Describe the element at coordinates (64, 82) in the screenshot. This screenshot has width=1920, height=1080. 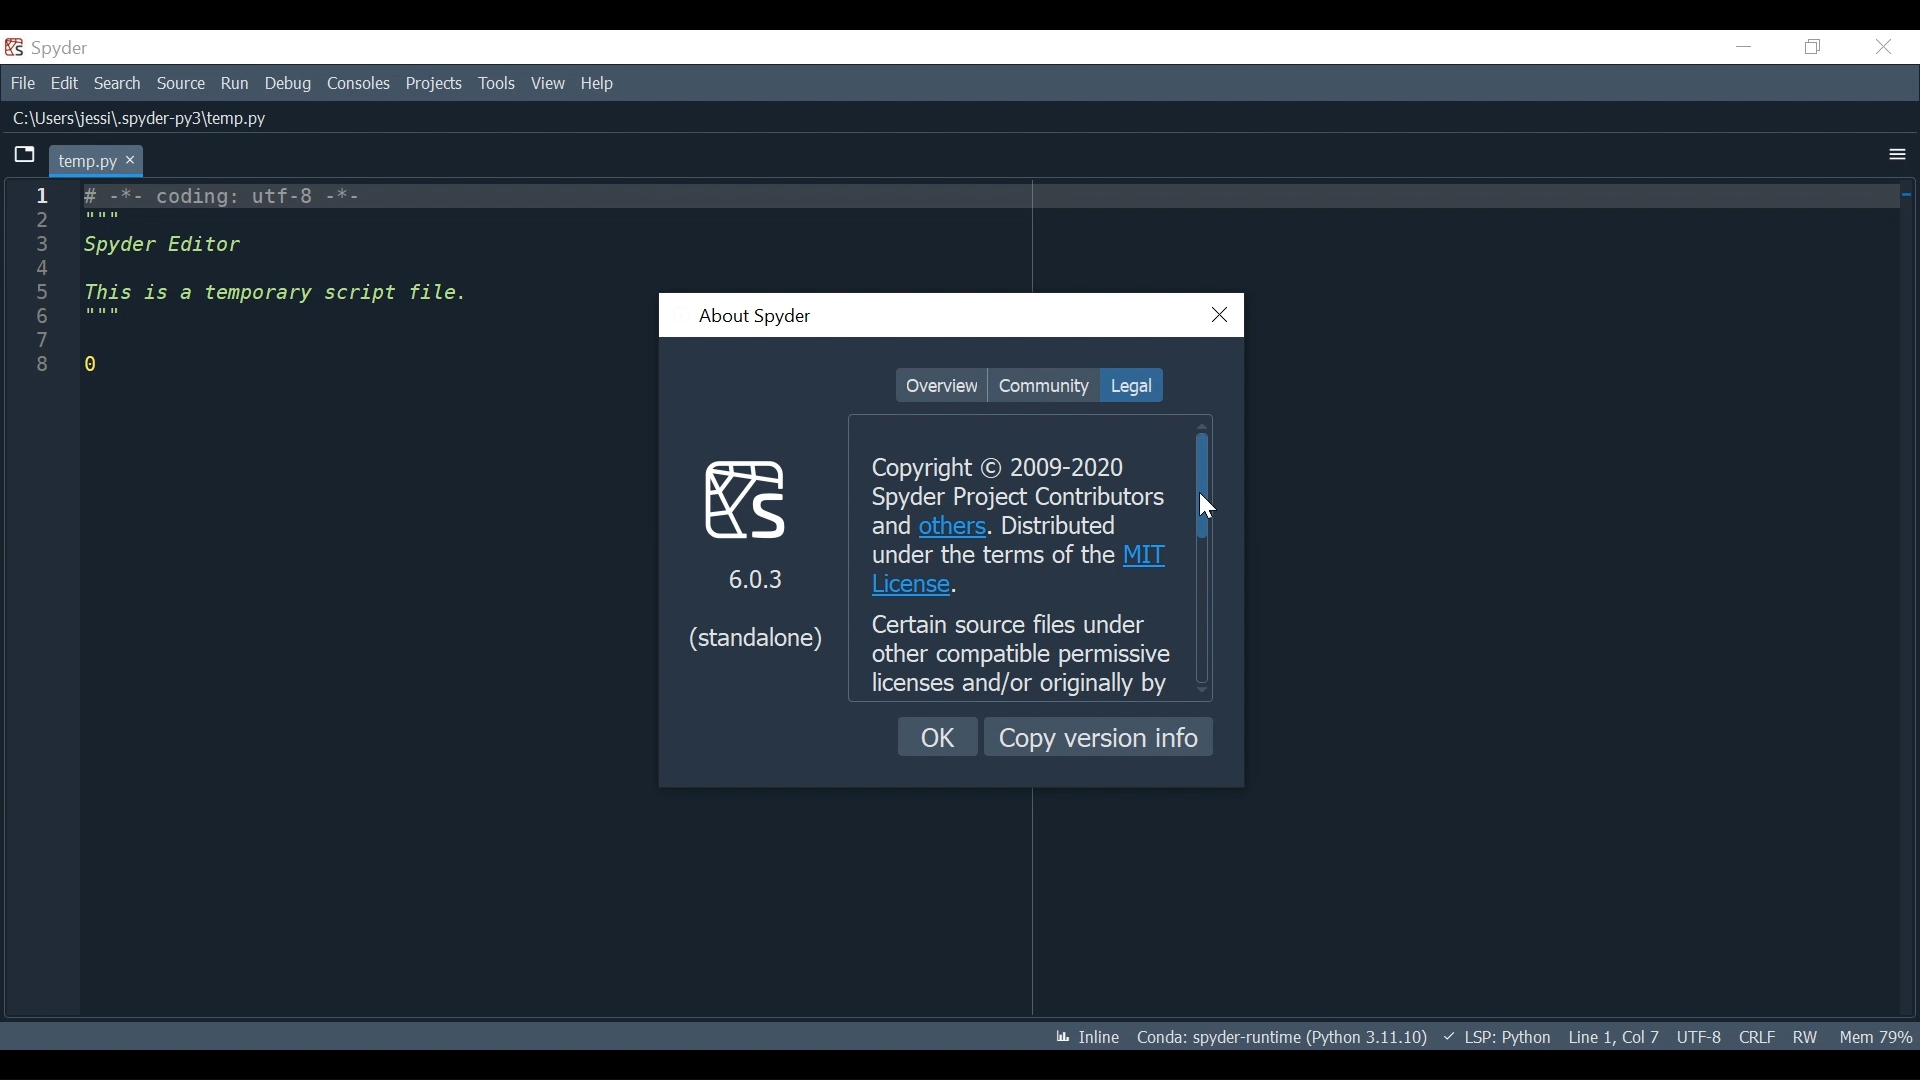
I see `Edit` at that location.